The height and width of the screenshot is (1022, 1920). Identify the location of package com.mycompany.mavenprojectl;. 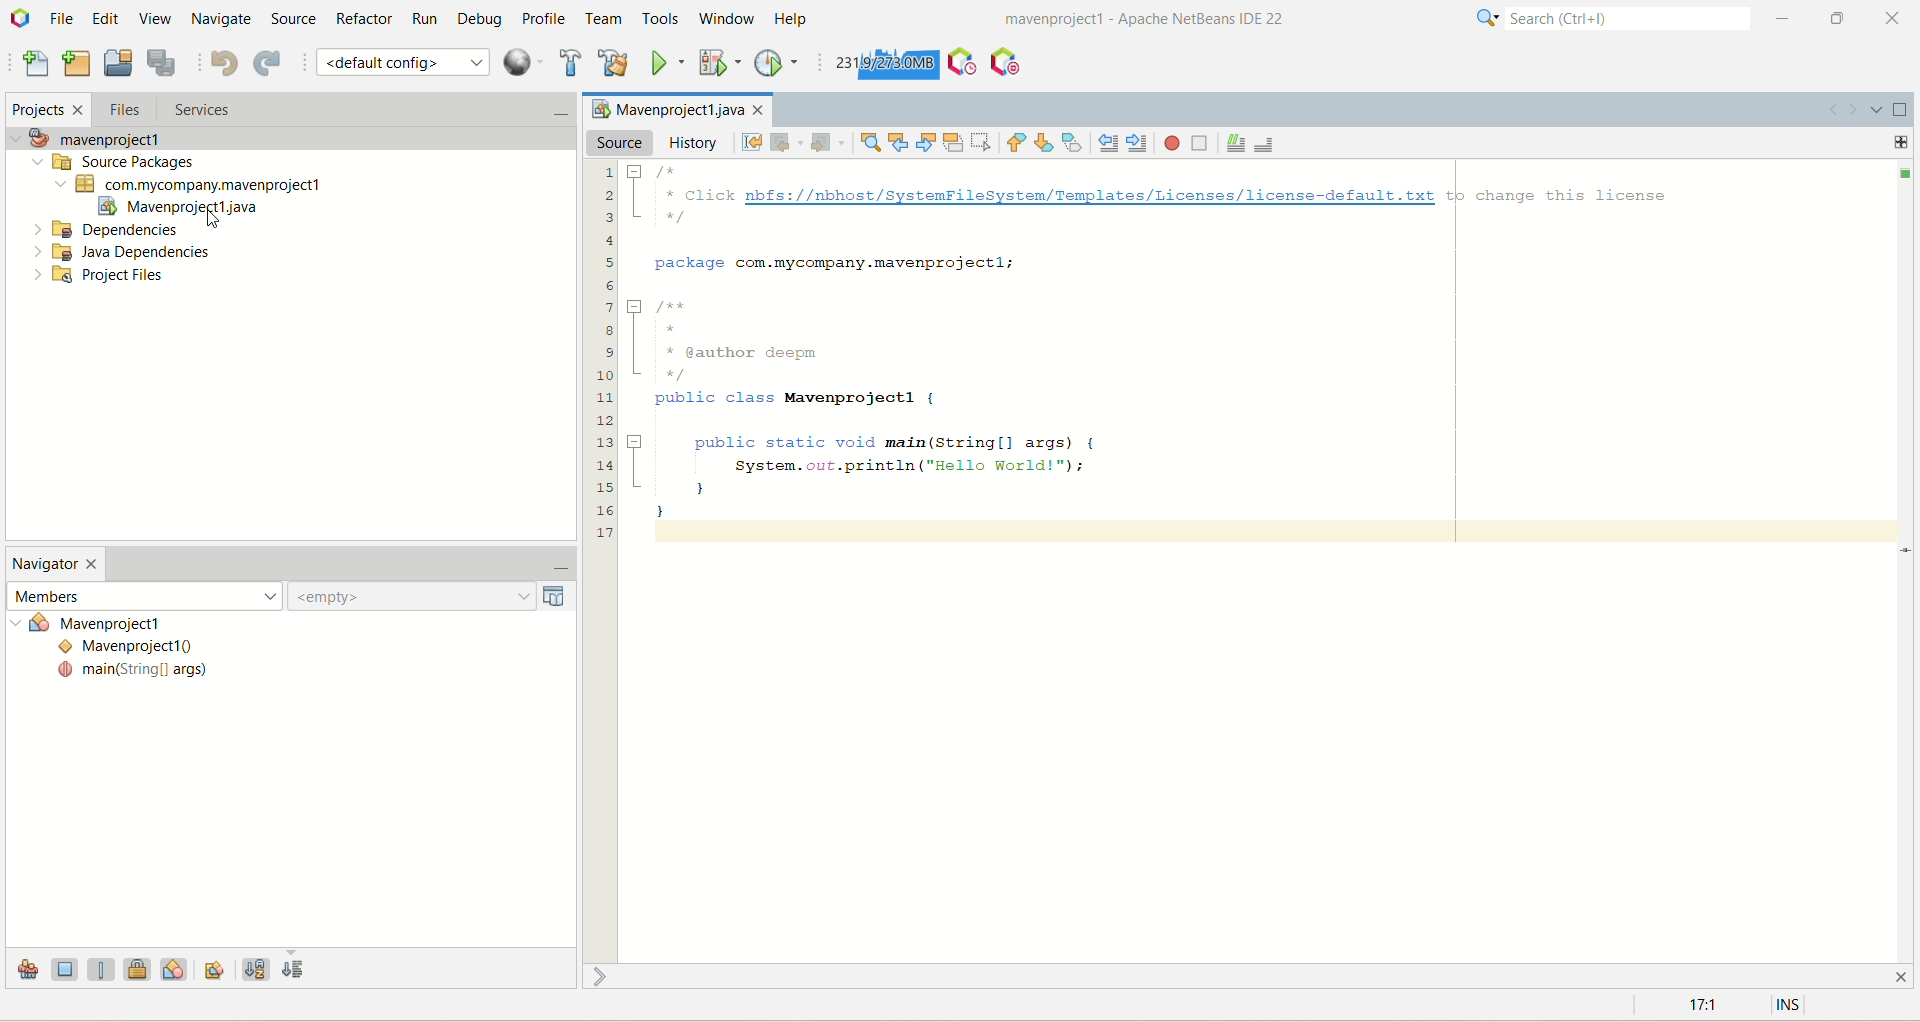
(842, 261).